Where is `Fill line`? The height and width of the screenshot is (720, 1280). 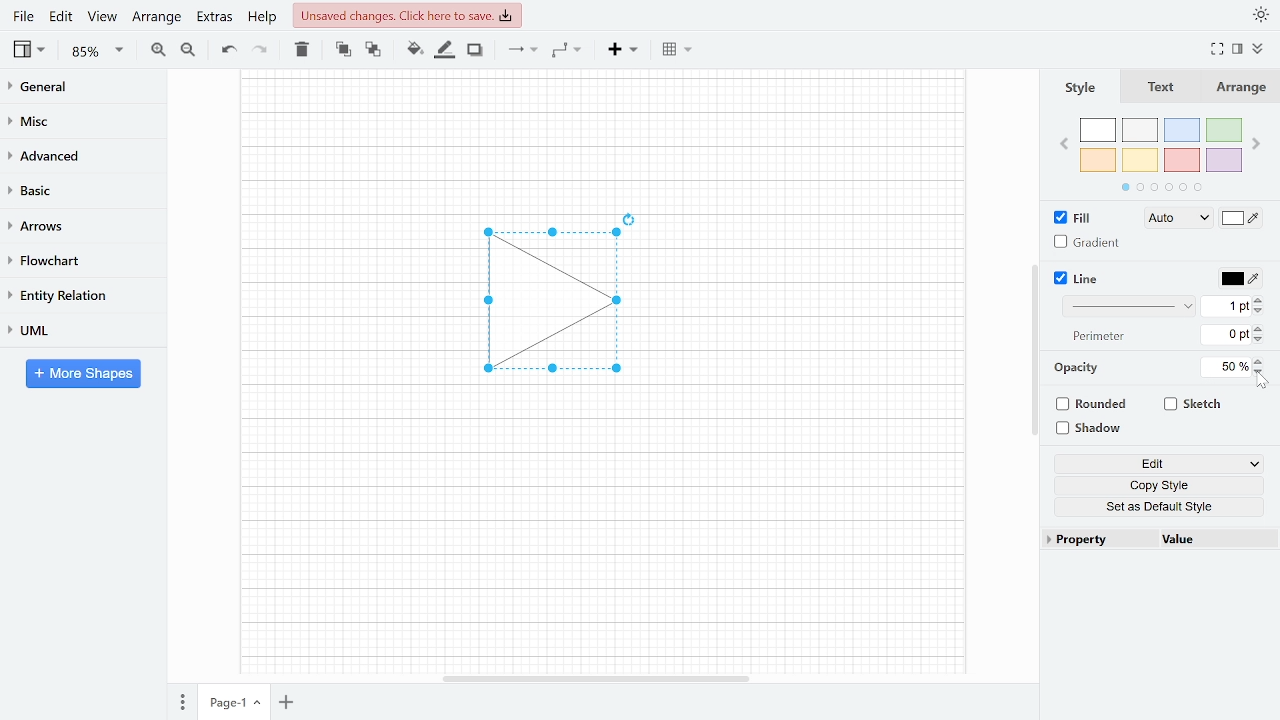 Fill line is located at coordinates (444, 50).